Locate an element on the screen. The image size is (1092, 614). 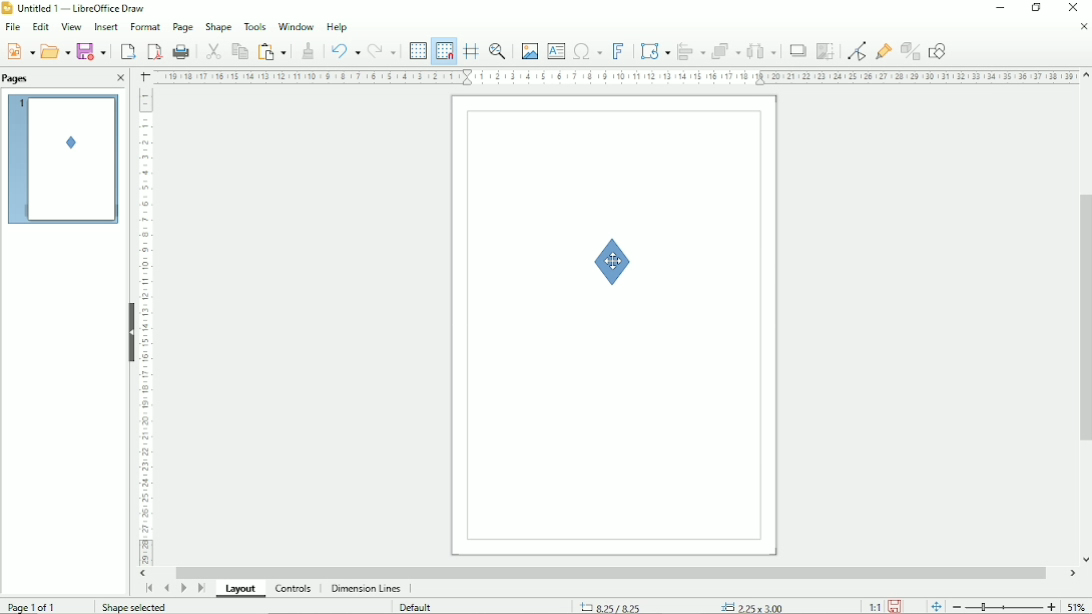
Clone formatting is located at coordinates (309, 49).